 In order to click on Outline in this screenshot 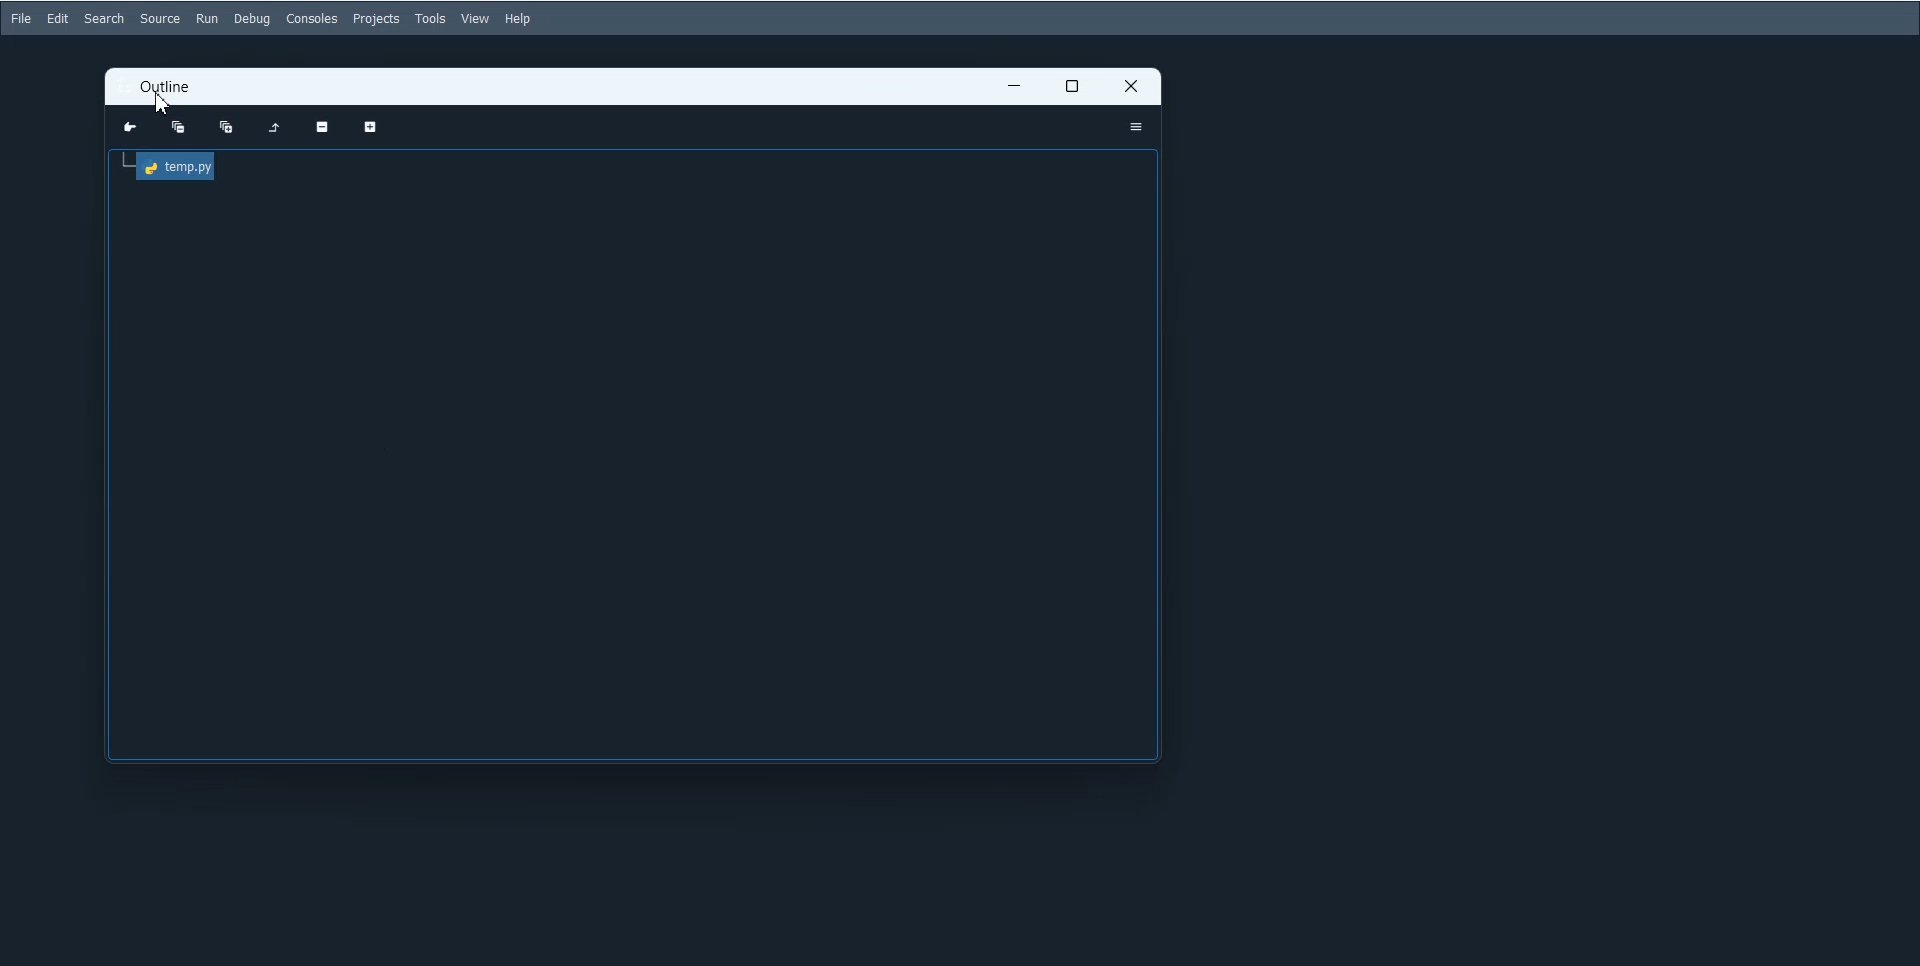, I will do `click(166, 88)`.